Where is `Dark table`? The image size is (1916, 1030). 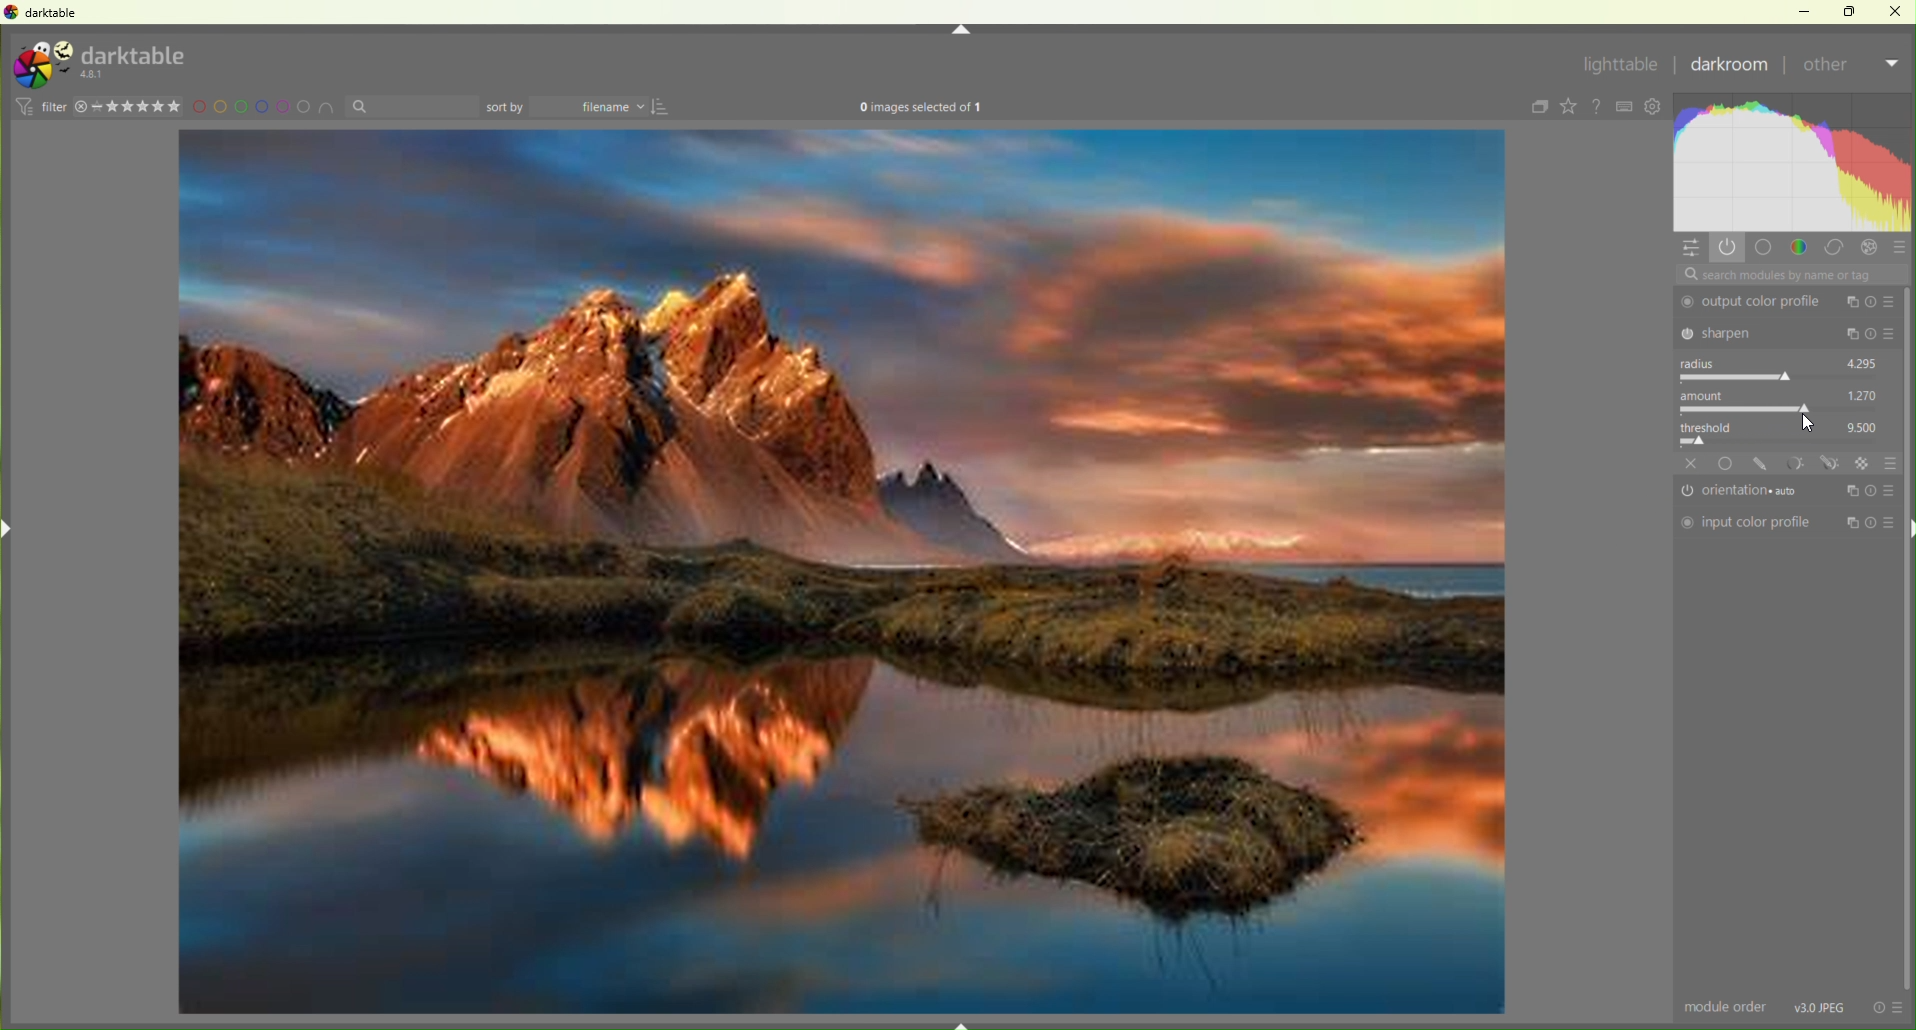
Dark table is located at coordinates (56, 13).